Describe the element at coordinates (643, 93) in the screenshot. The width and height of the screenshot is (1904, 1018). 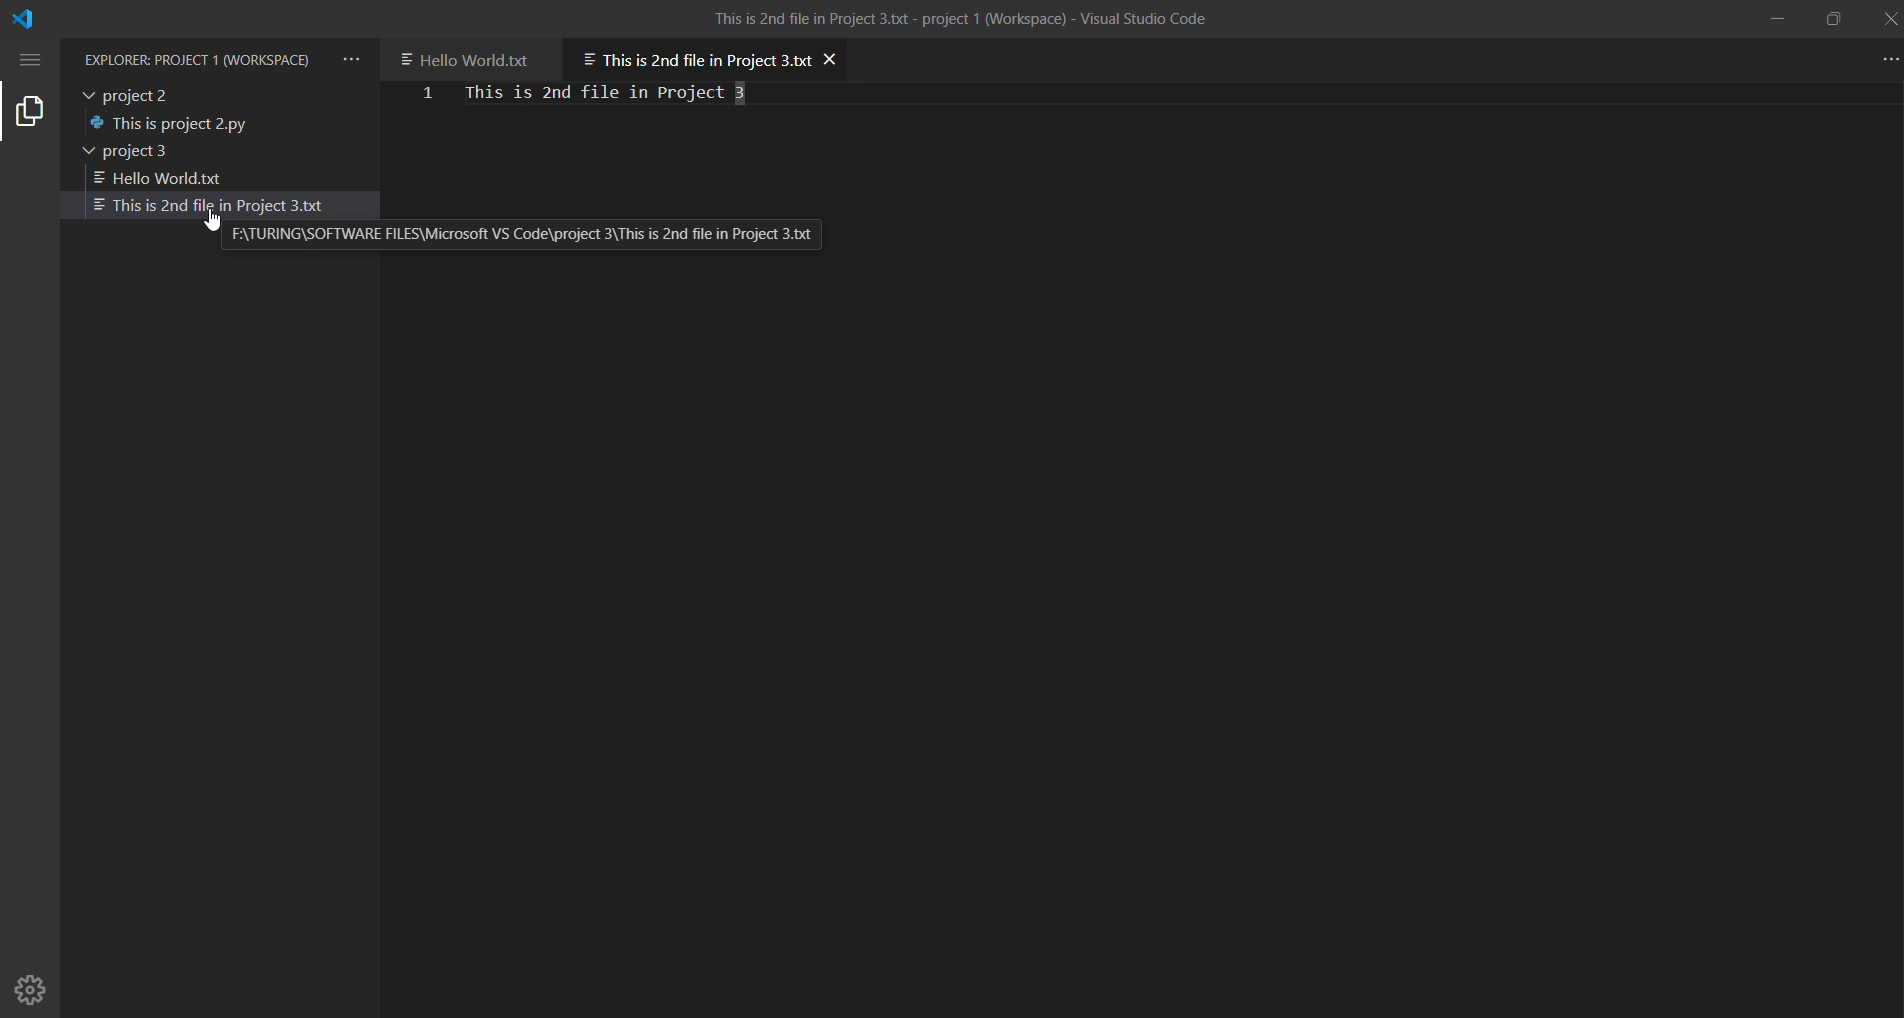
I see `file content` at that location.